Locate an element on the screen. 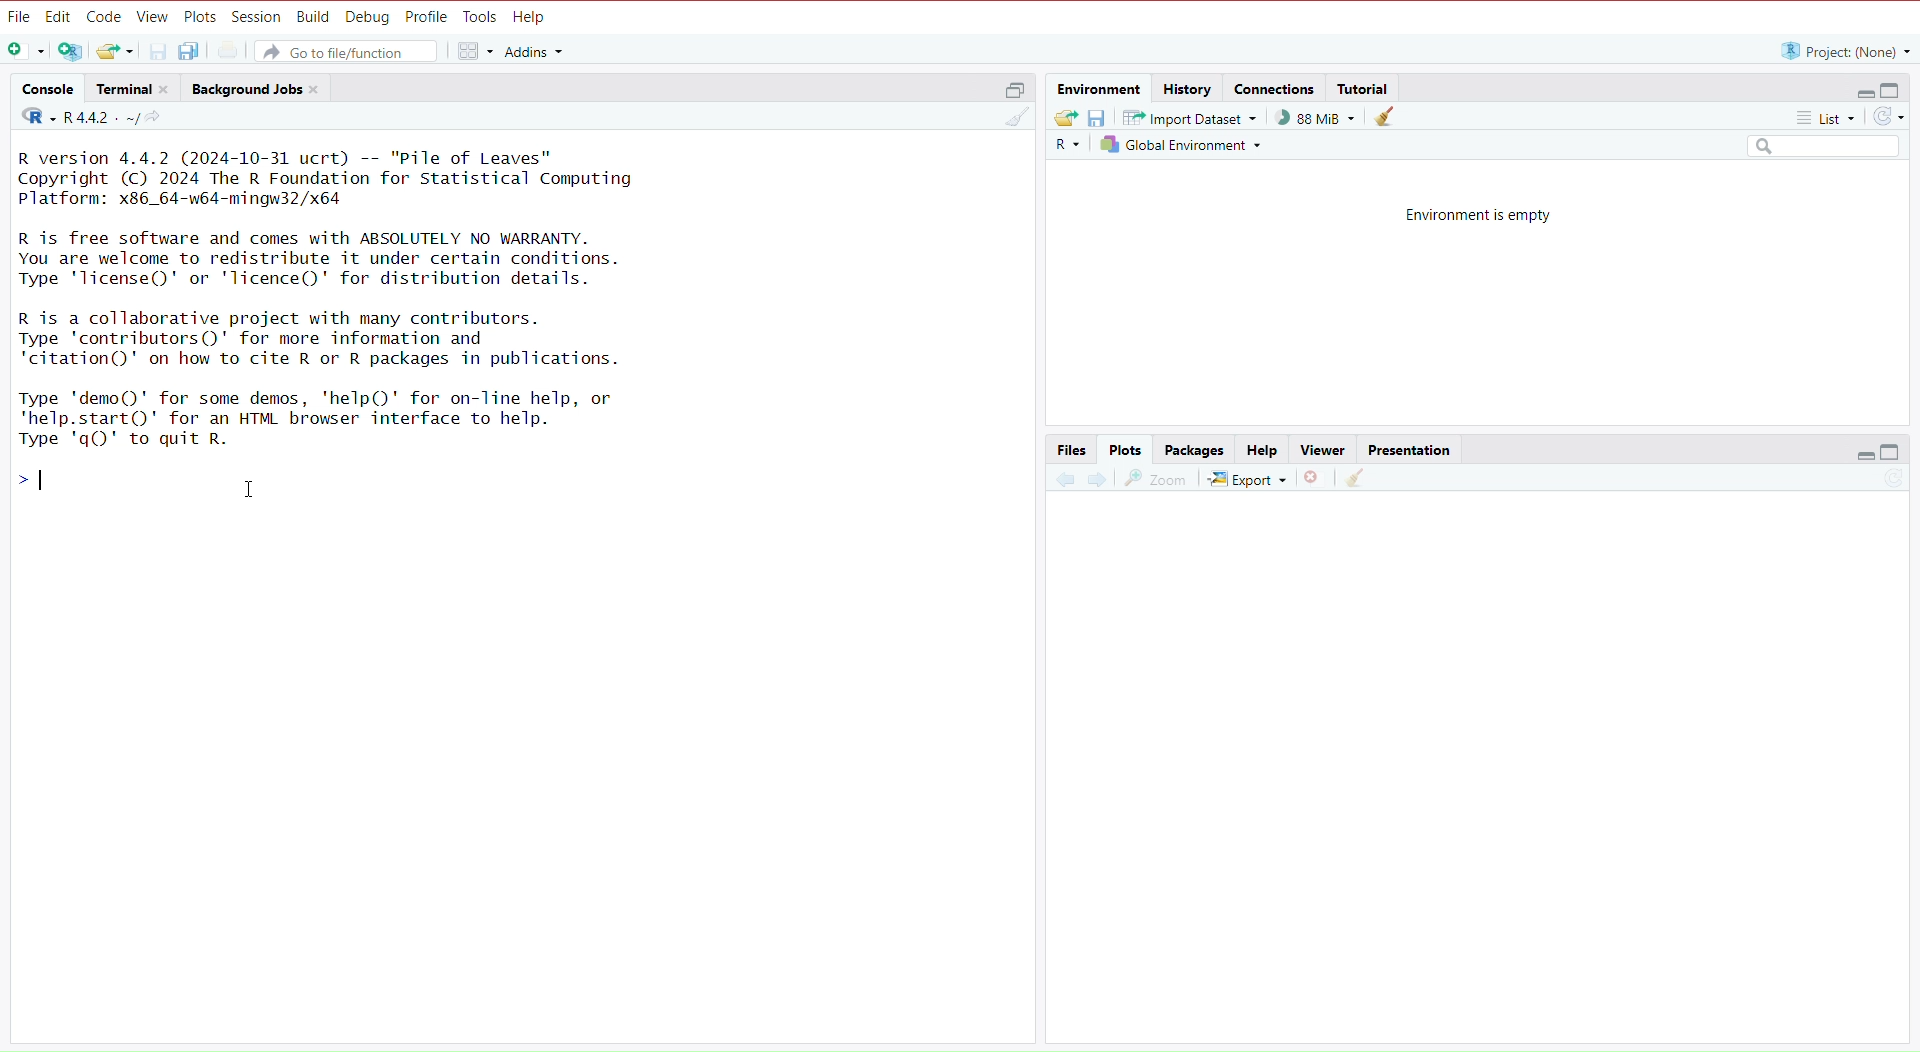 This screenshot has width=1920, height=1052. Background Jobs is located at coordinates (255, 87).